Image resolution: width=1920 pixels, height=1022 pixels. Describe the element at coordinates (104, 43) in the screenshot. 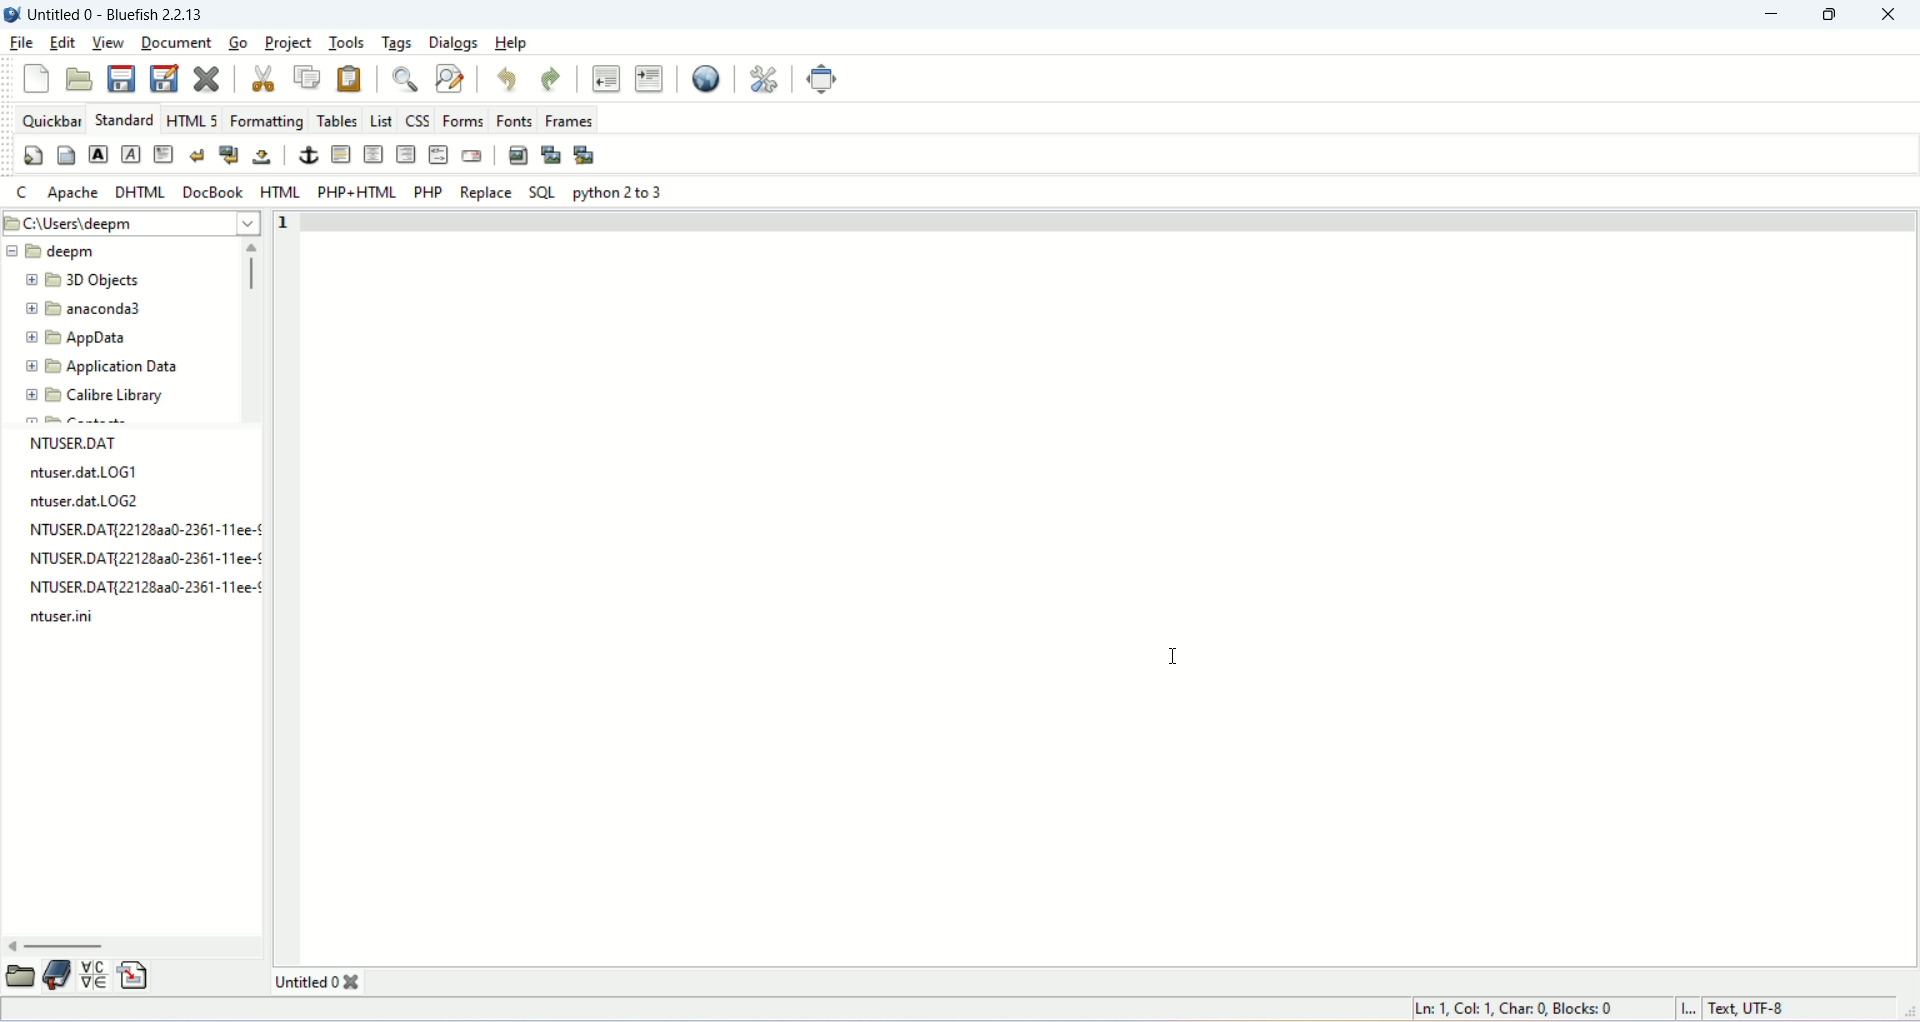

I see `view` at that location.